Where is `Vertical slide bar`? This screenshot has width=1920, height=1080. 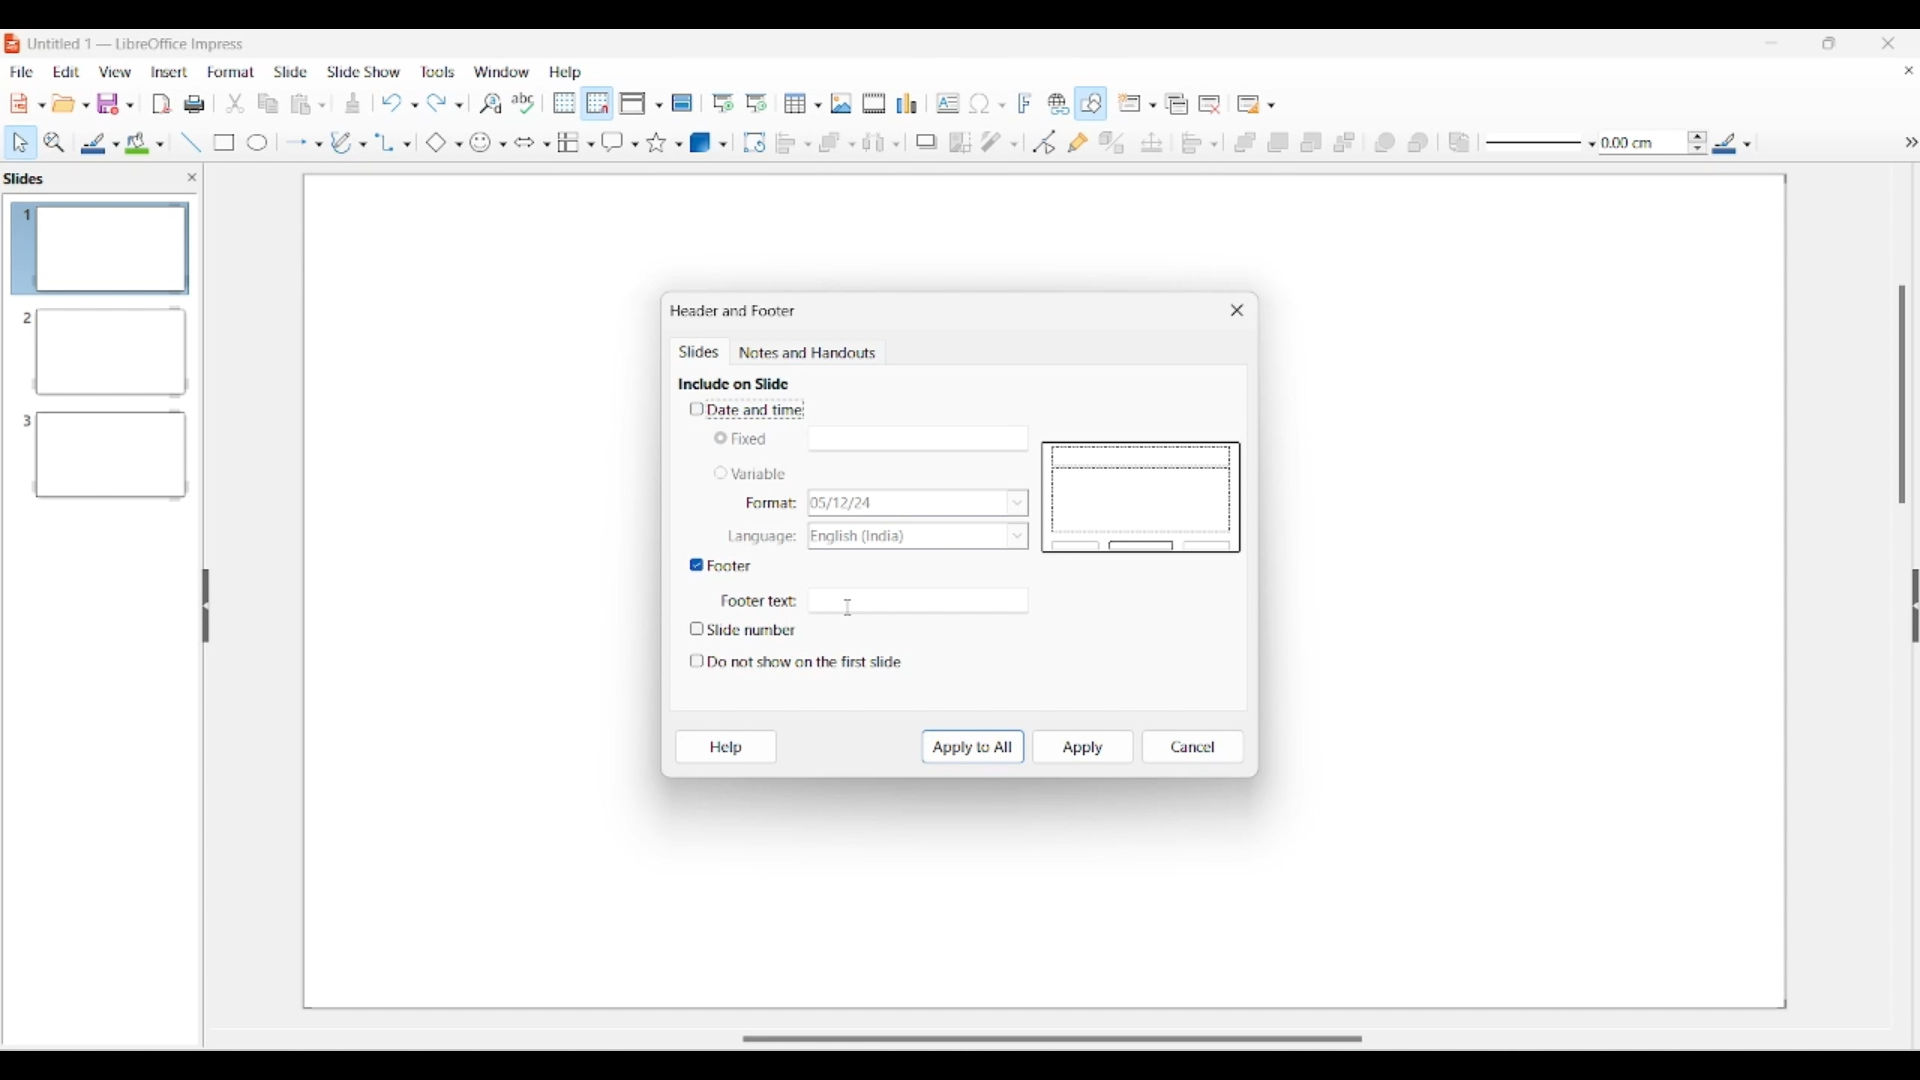
Vertical slide bar is located at coordinates (1902, 395).